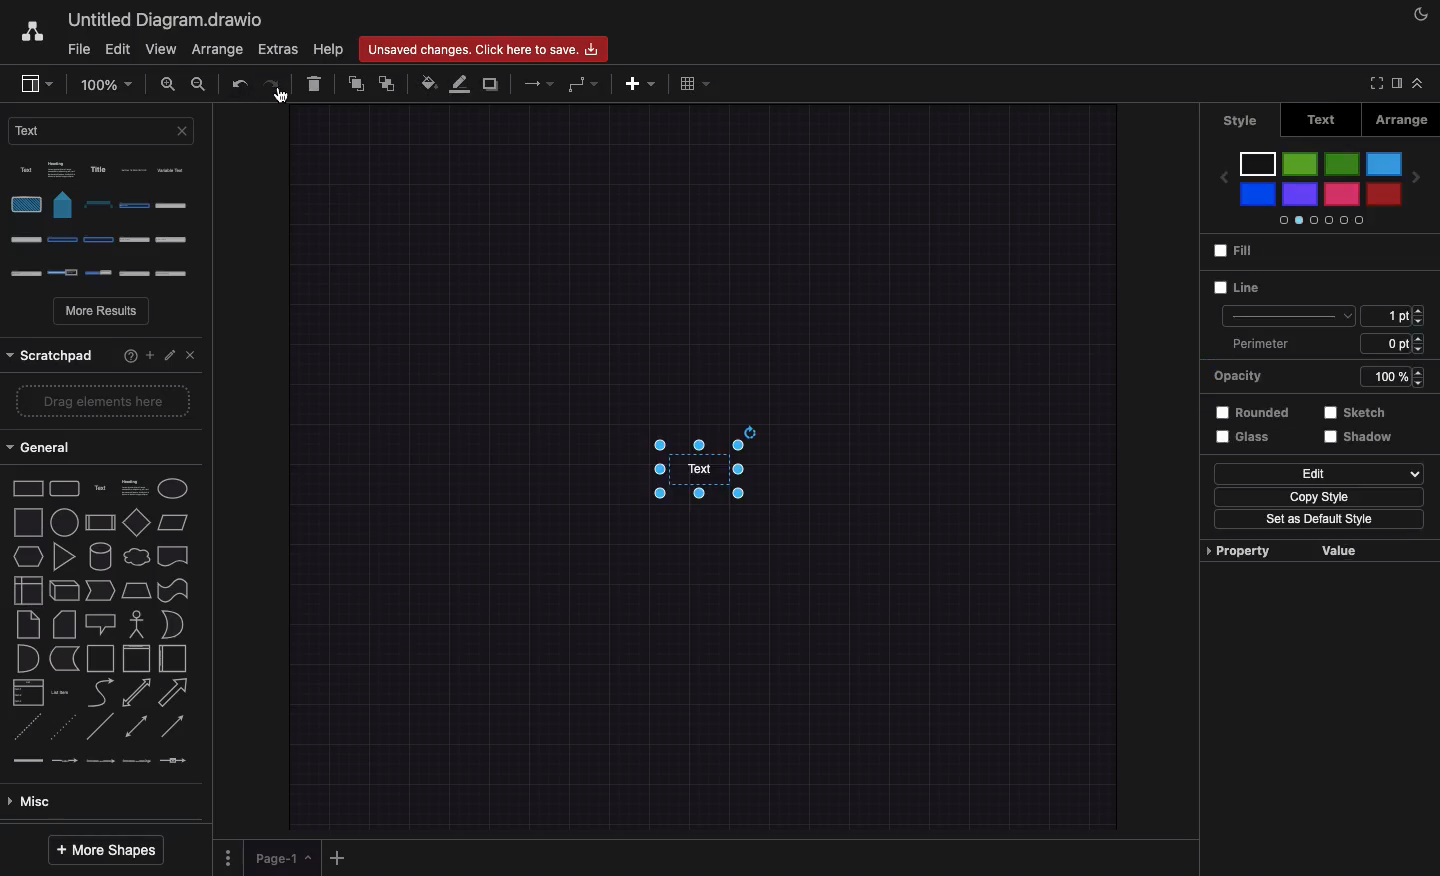 This screenshot has height=876, width=1440. Describe the element at coordinates (541, 83) in the screenshot. I see `Arrows` at that location.